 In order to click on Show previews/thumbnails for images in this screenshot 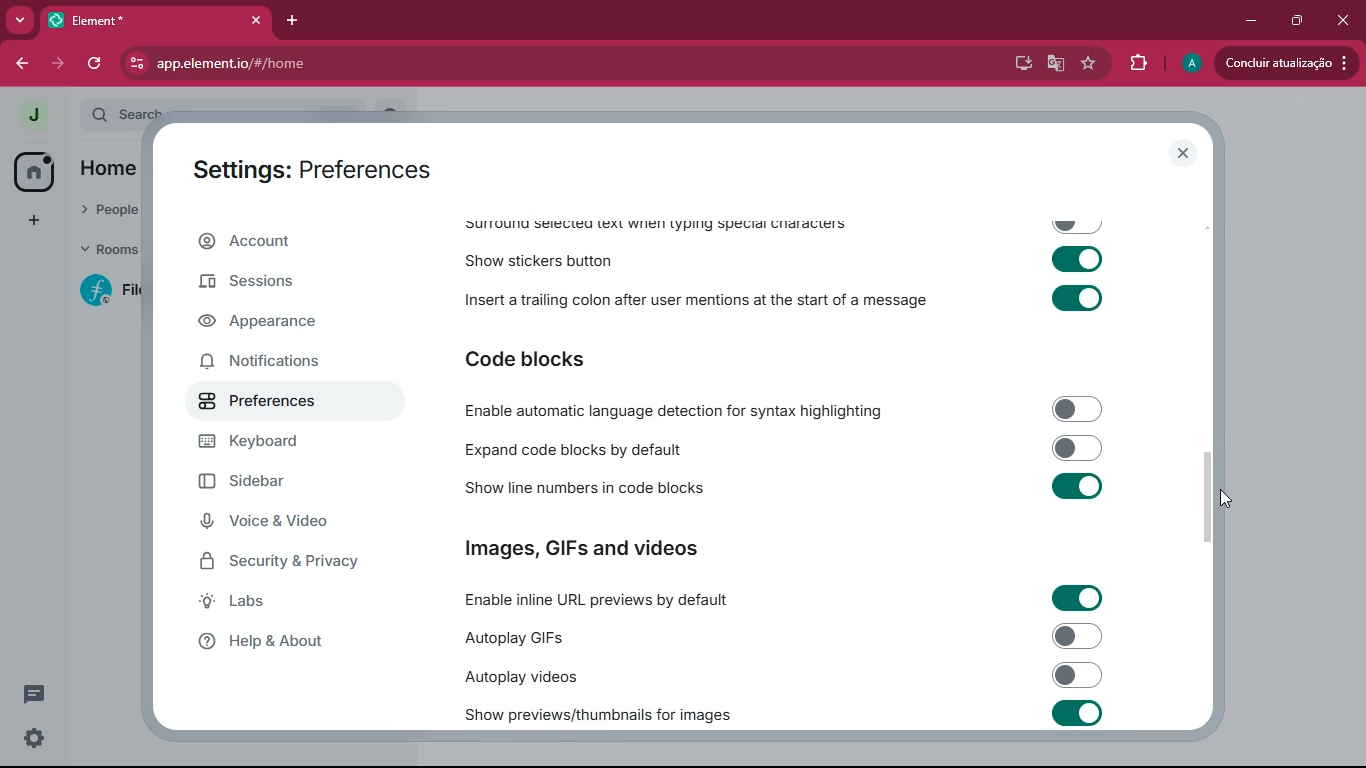, I will do `click(786, 713)`.